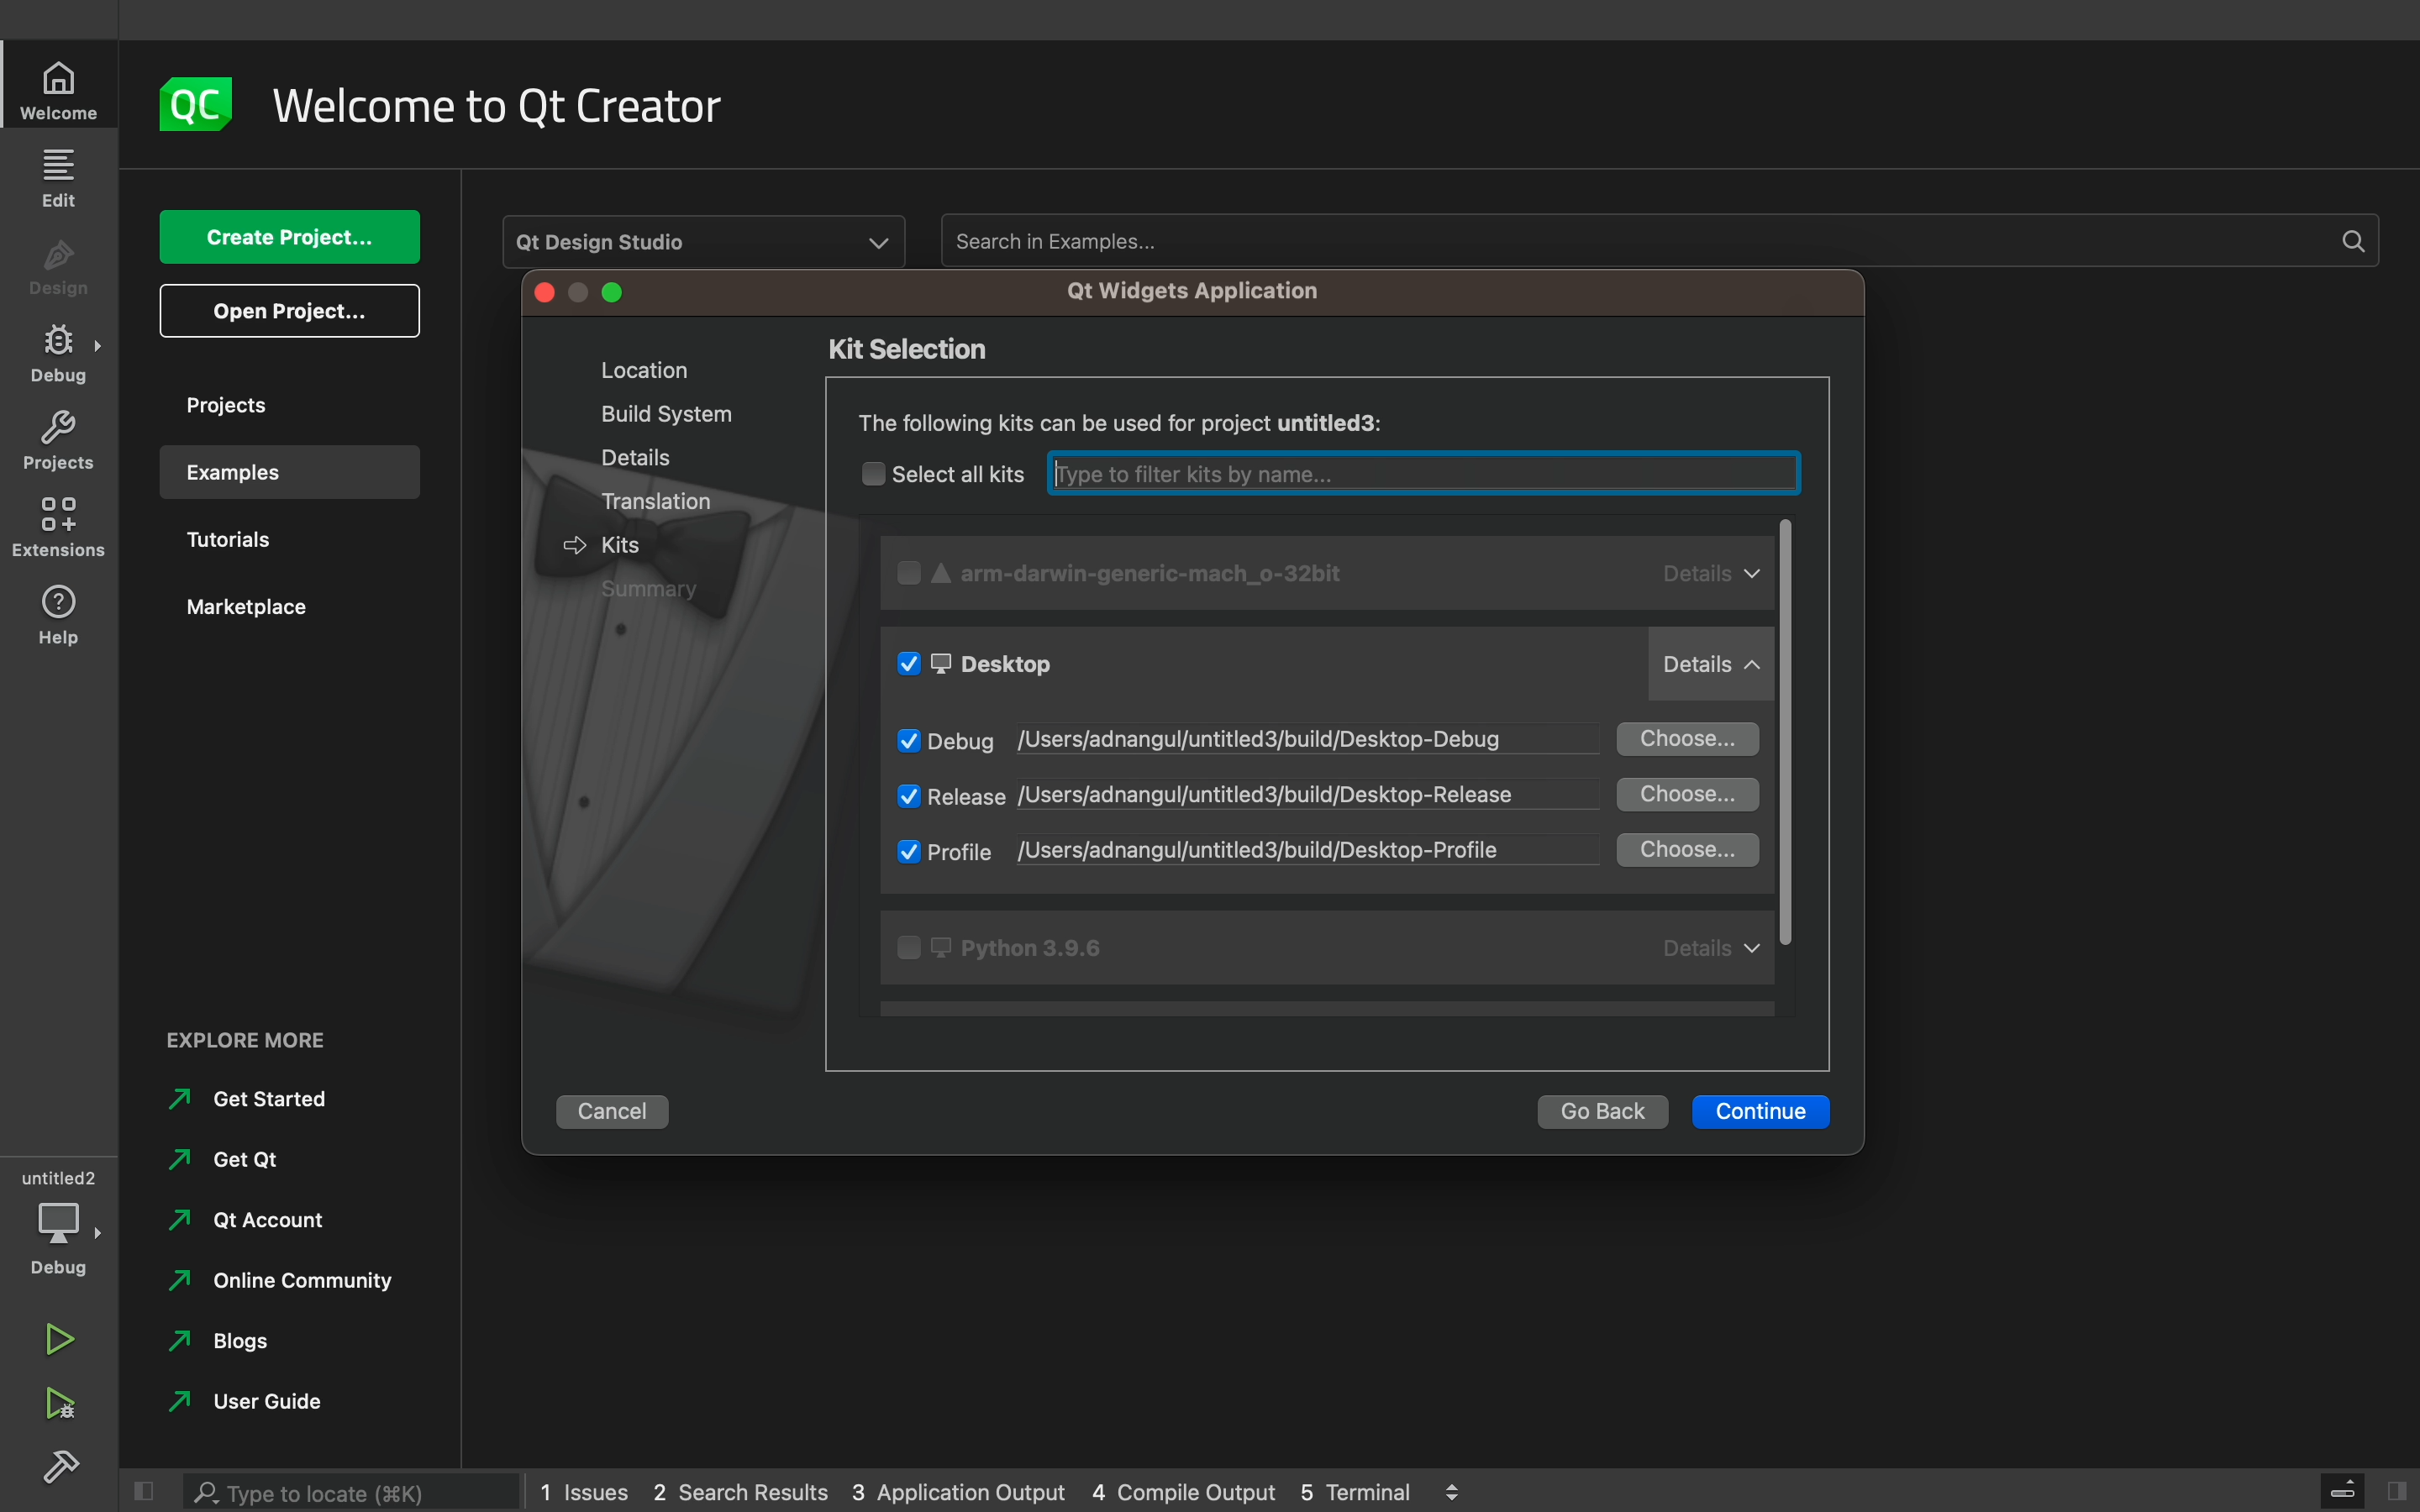 The width and height of the screenshot is (2420, 1512). I want to click on create, so click(288, 238).